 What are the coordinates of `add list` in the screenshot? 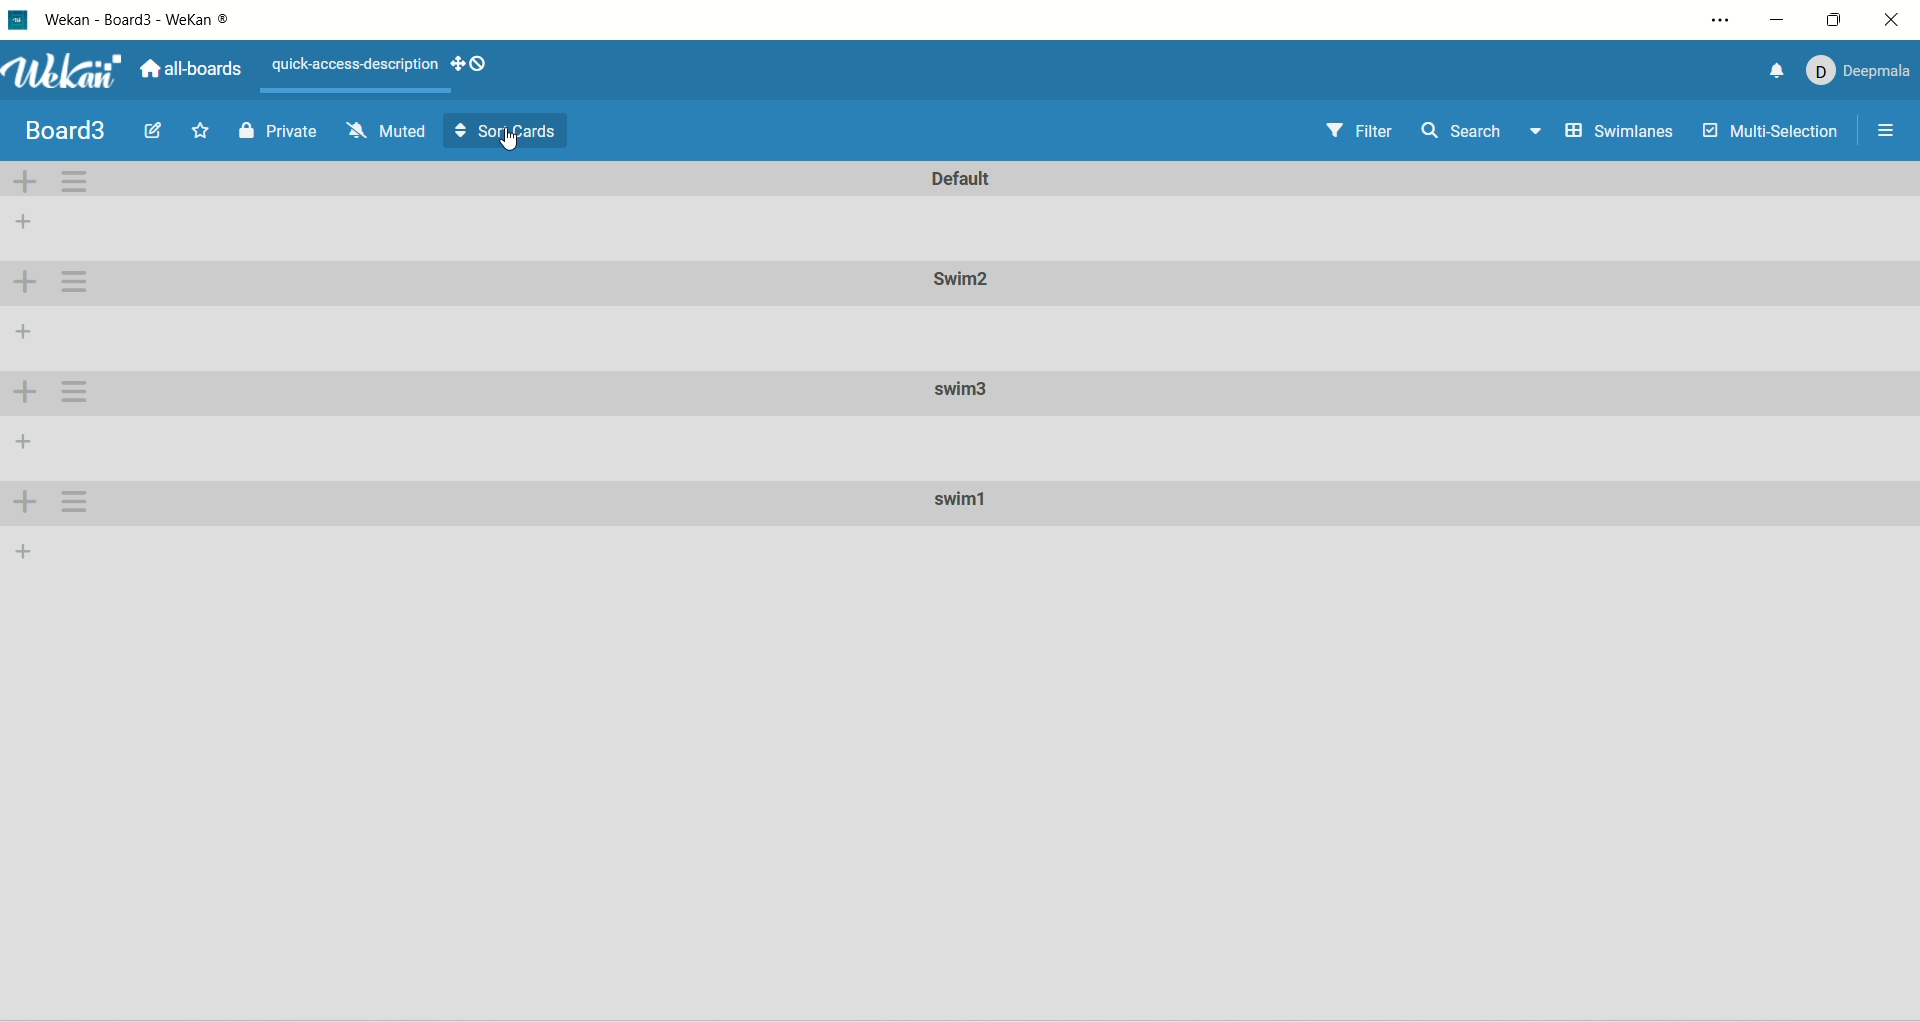 It's located at (25, 218).